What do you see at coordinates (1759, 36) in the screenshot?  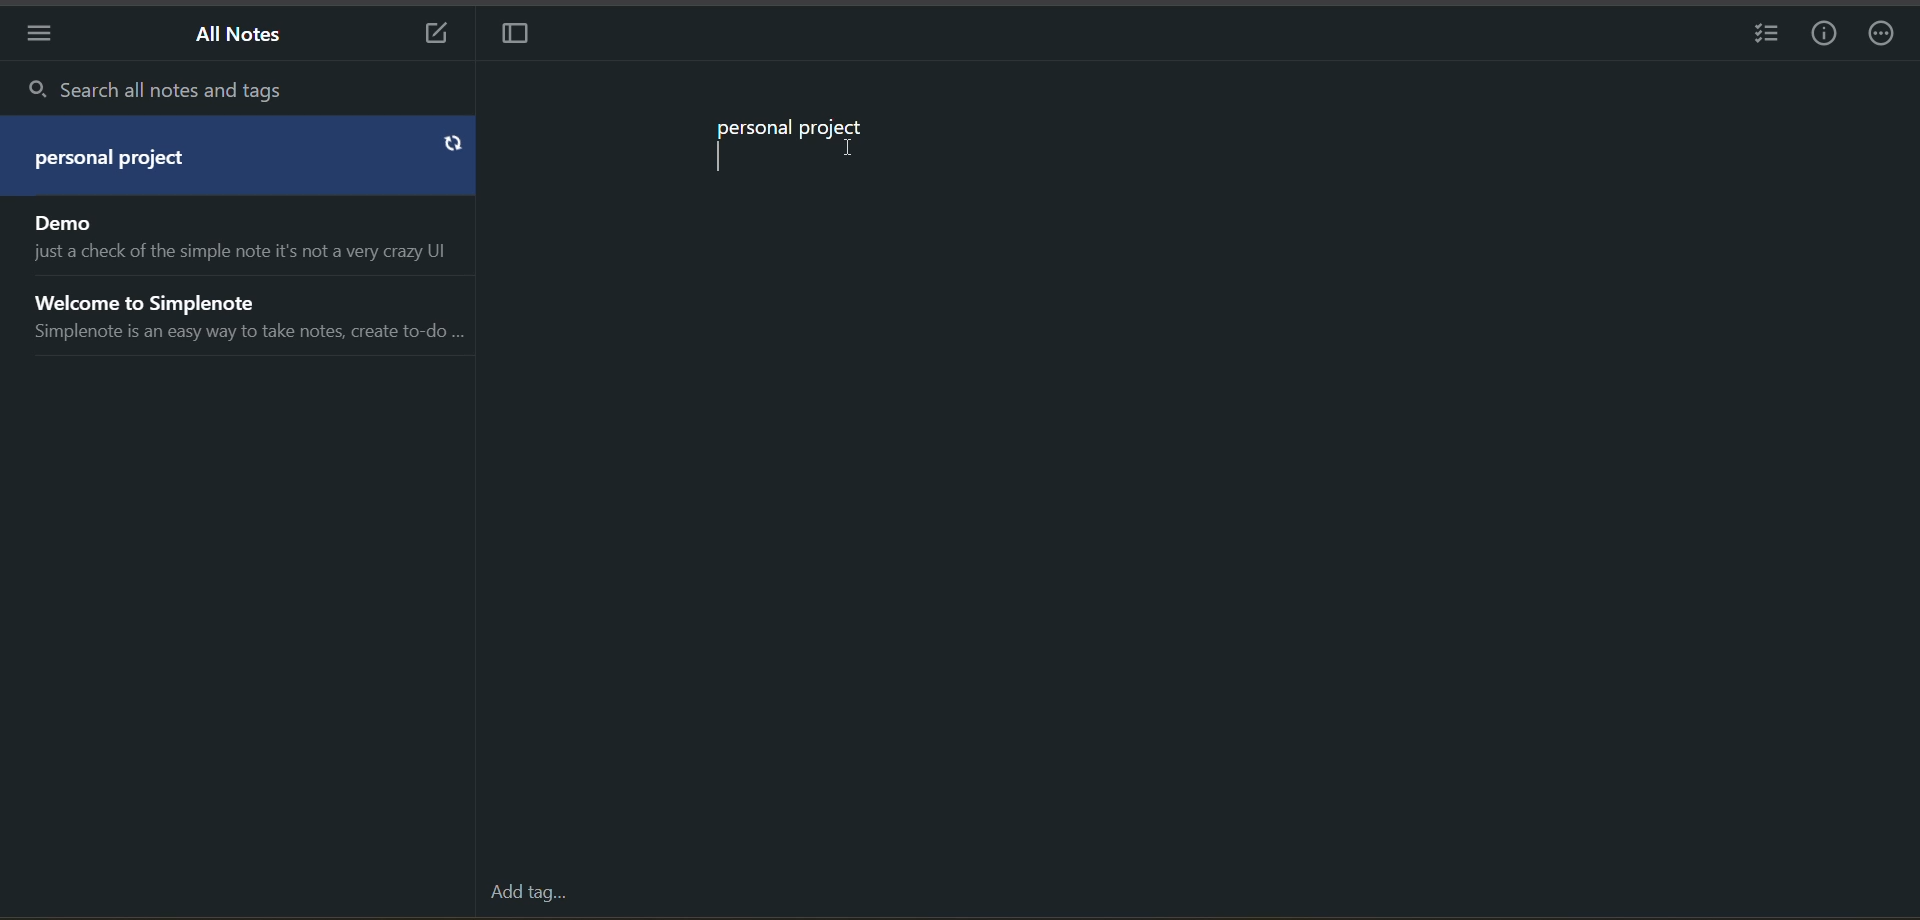 I see `insert checklist` at bounding box center [1759, 36].